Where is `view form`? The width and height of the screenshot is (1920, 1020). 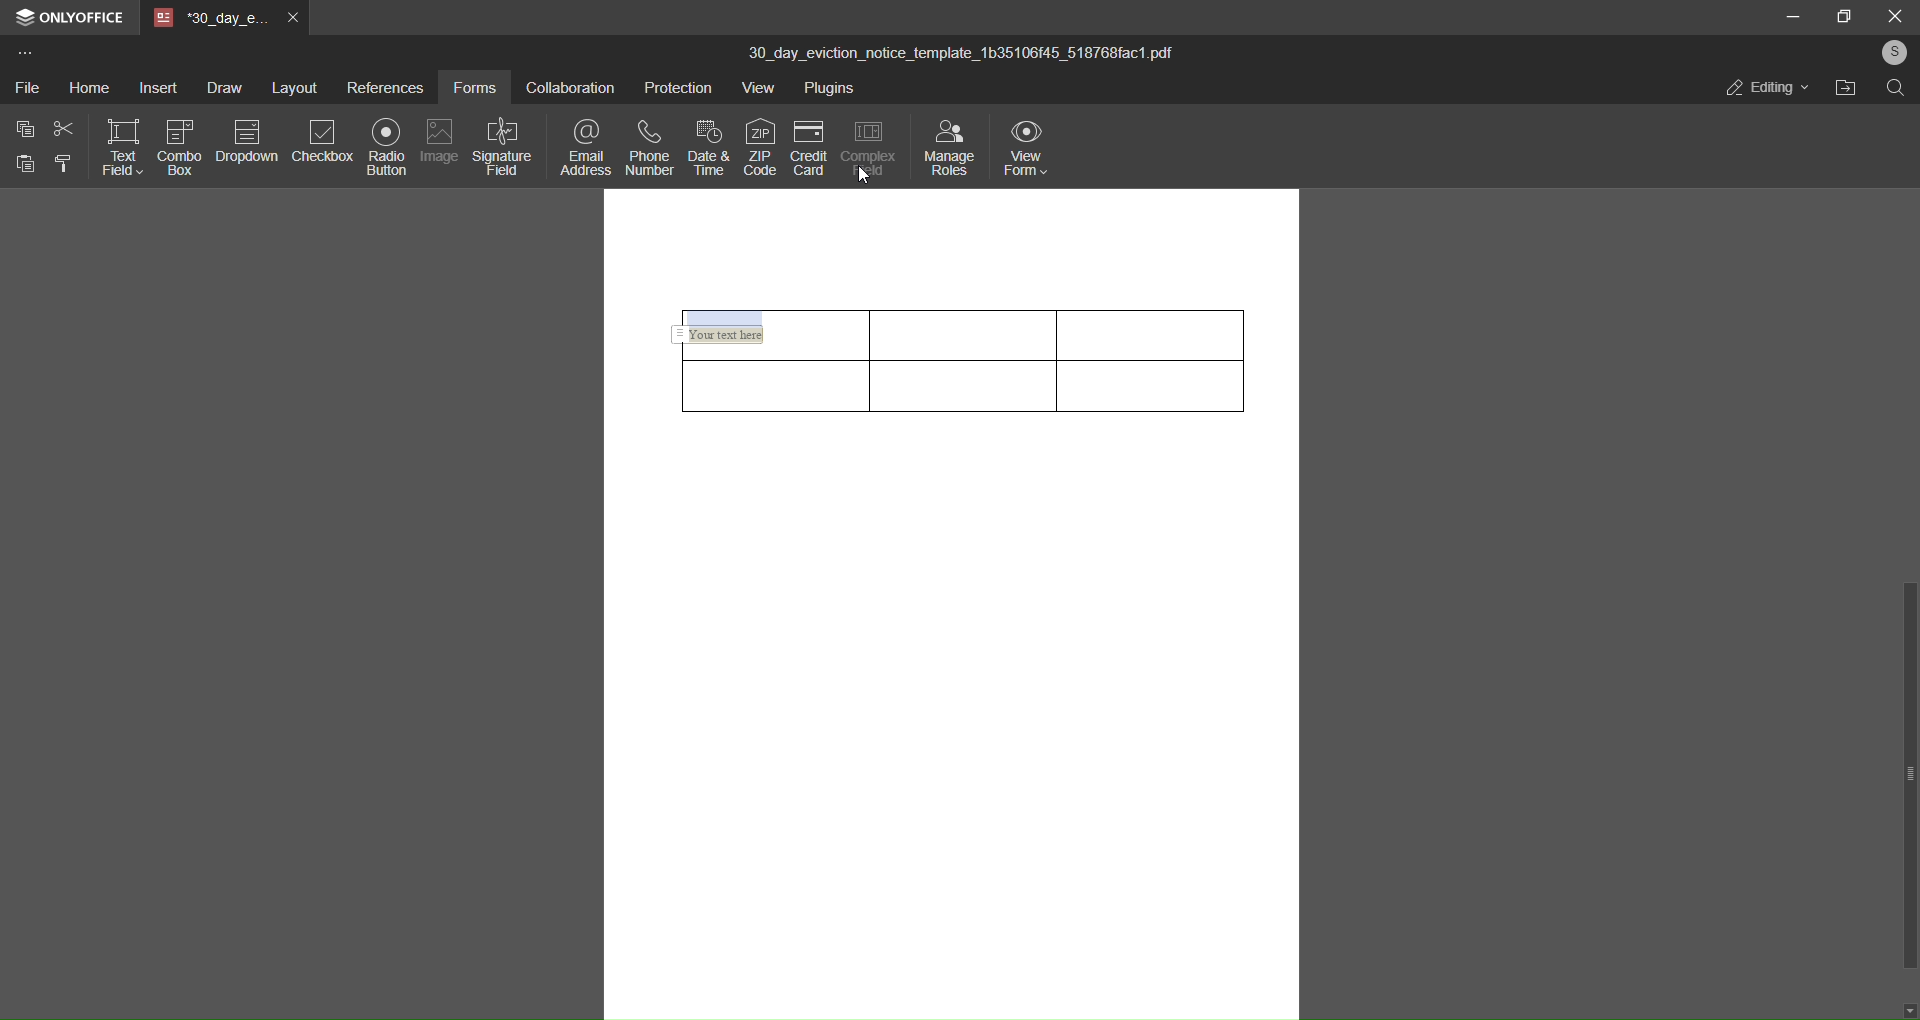 view form is located at coordinates (1026, 144).